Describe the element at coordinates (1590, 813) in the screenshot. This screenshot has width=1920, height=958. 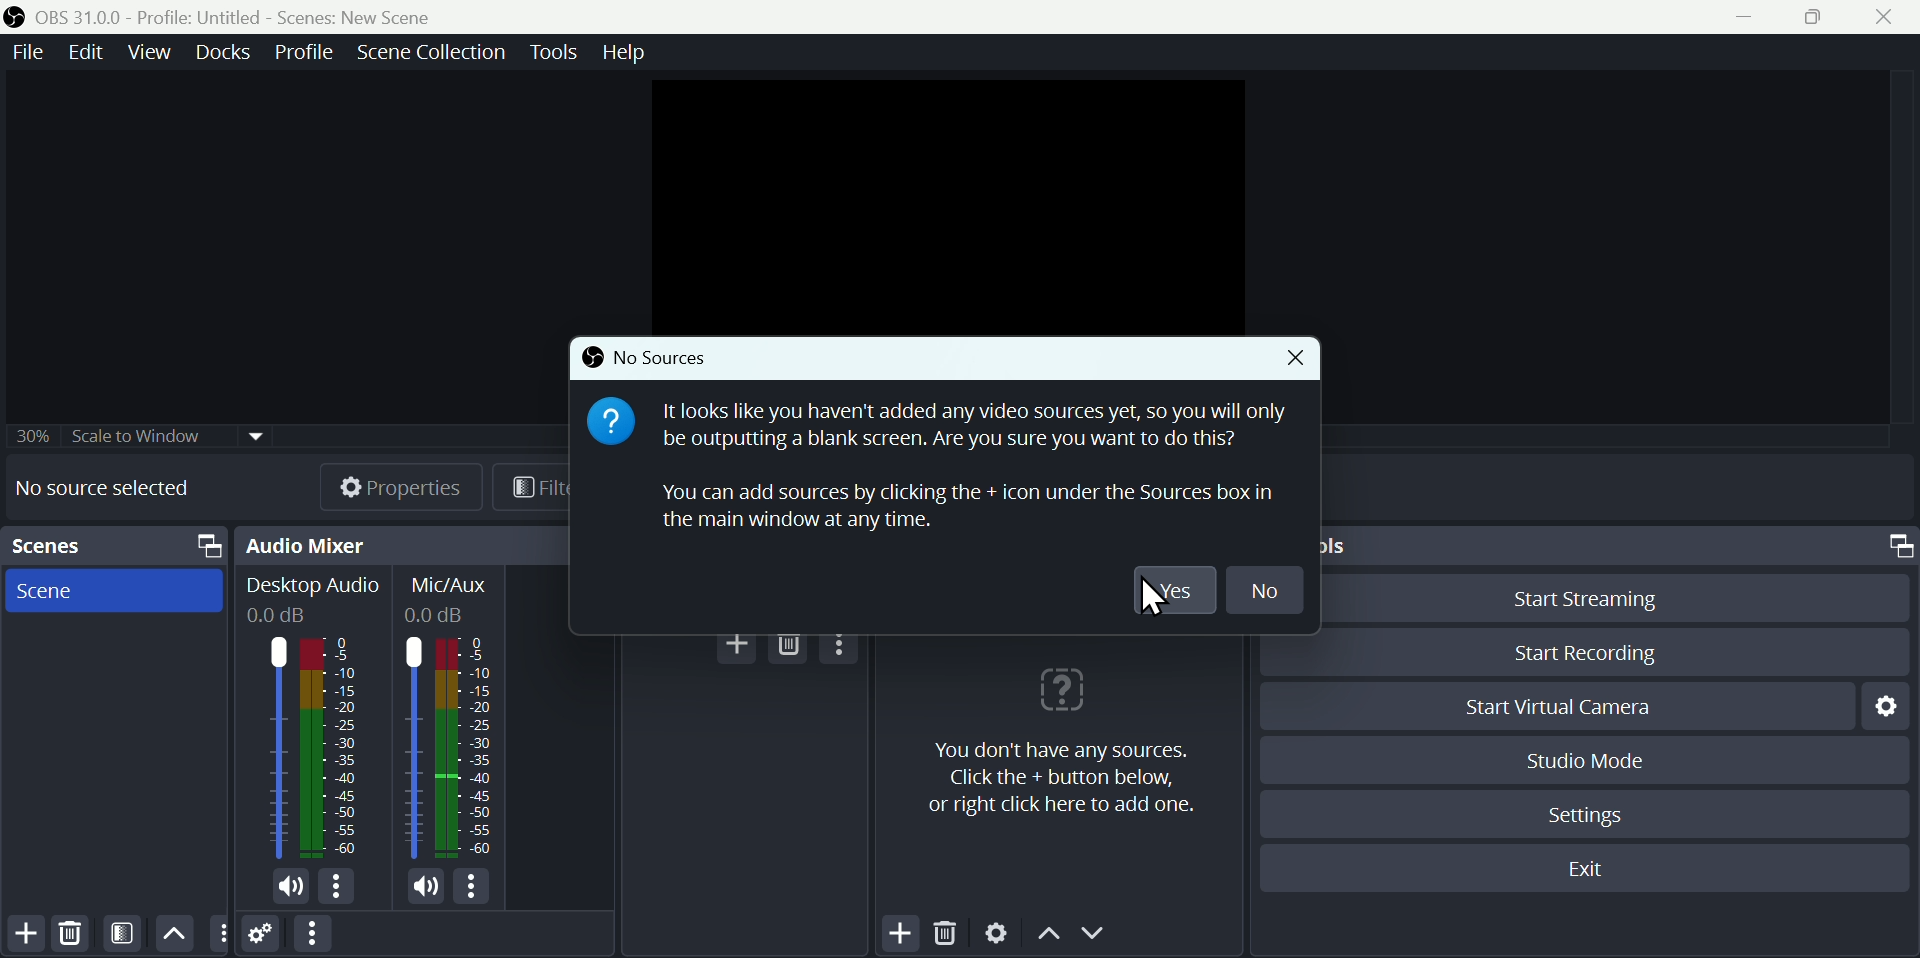
I see `Settings` at that location.